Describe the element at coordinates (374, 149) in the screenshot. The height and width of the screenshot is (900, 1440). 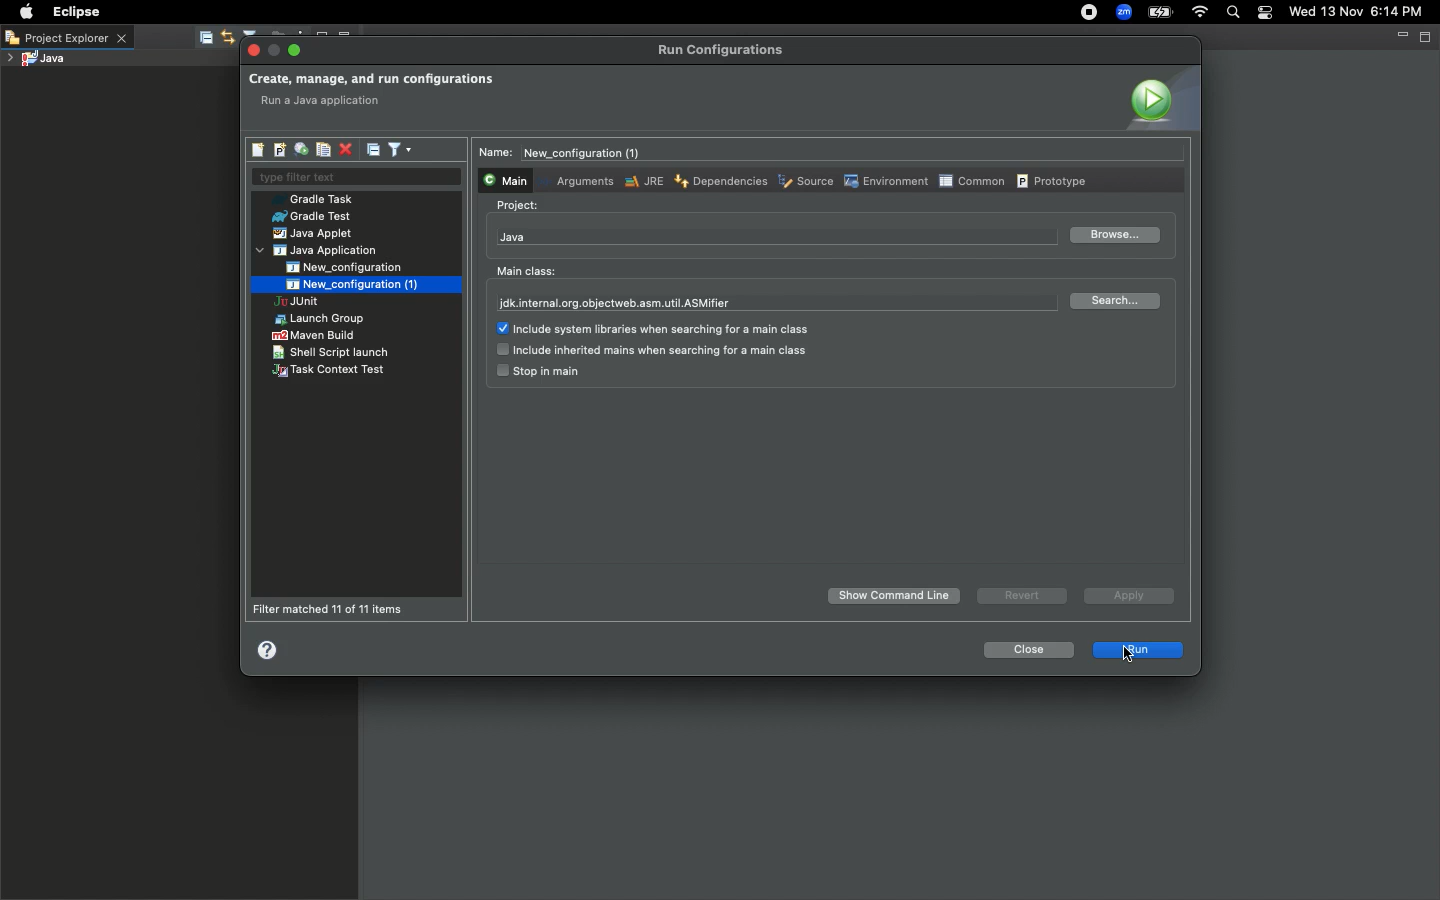
I see `Collapse all` at that location.